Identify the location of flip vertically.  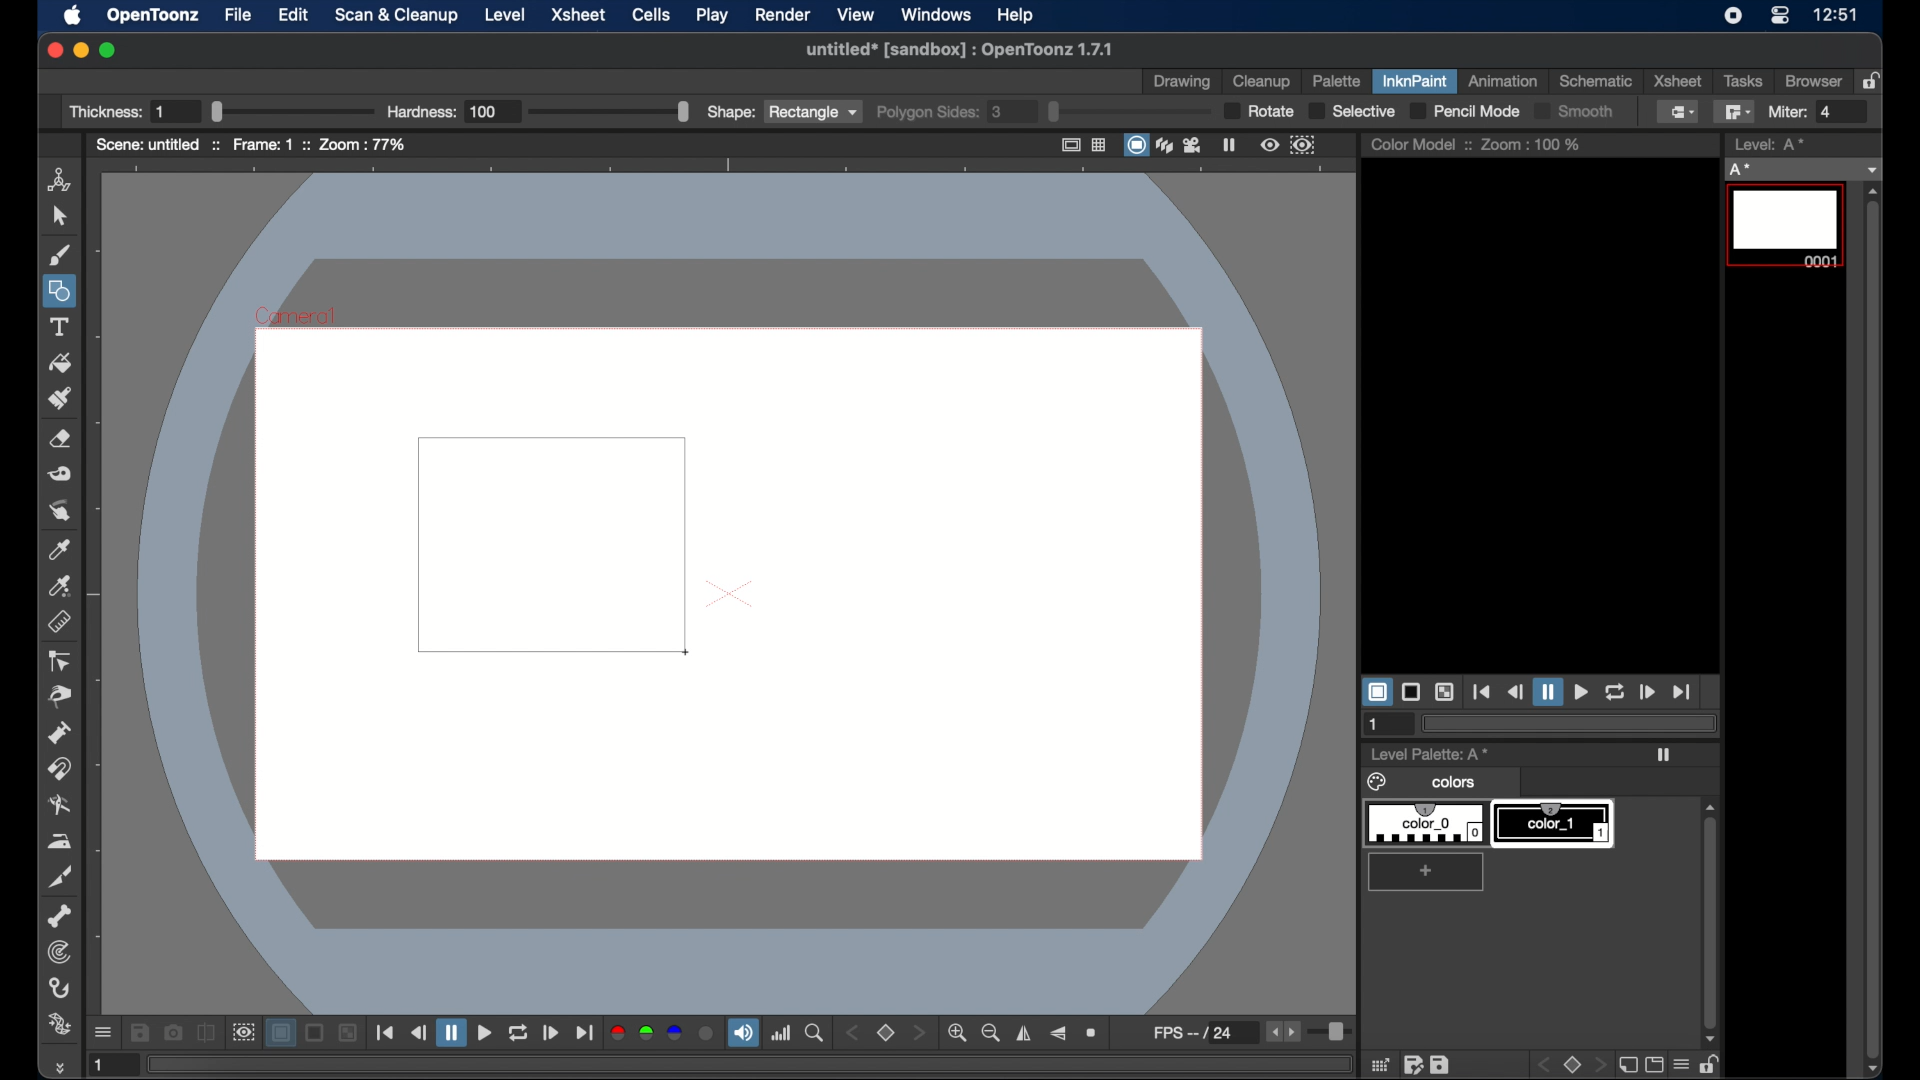
(1057, 1034).